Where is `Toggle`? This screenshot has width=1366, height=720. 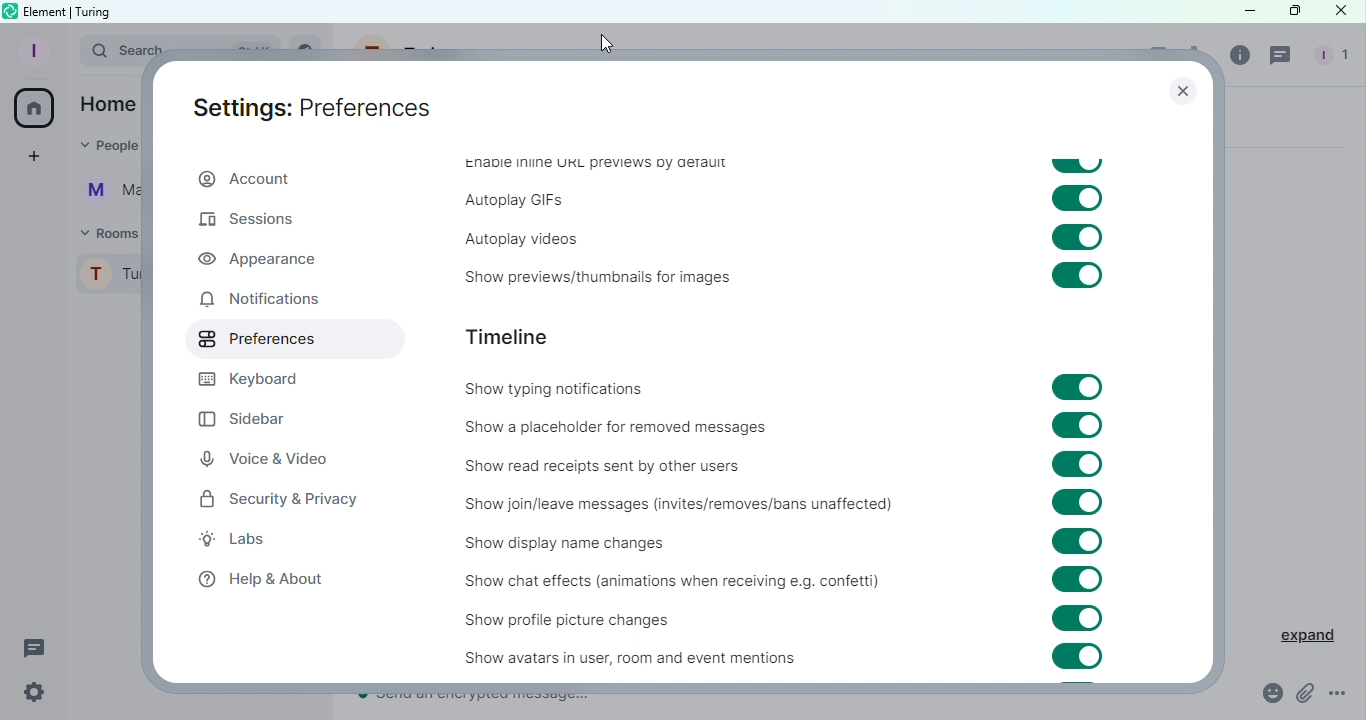 Toggle is located at coordinates (1079, 618).